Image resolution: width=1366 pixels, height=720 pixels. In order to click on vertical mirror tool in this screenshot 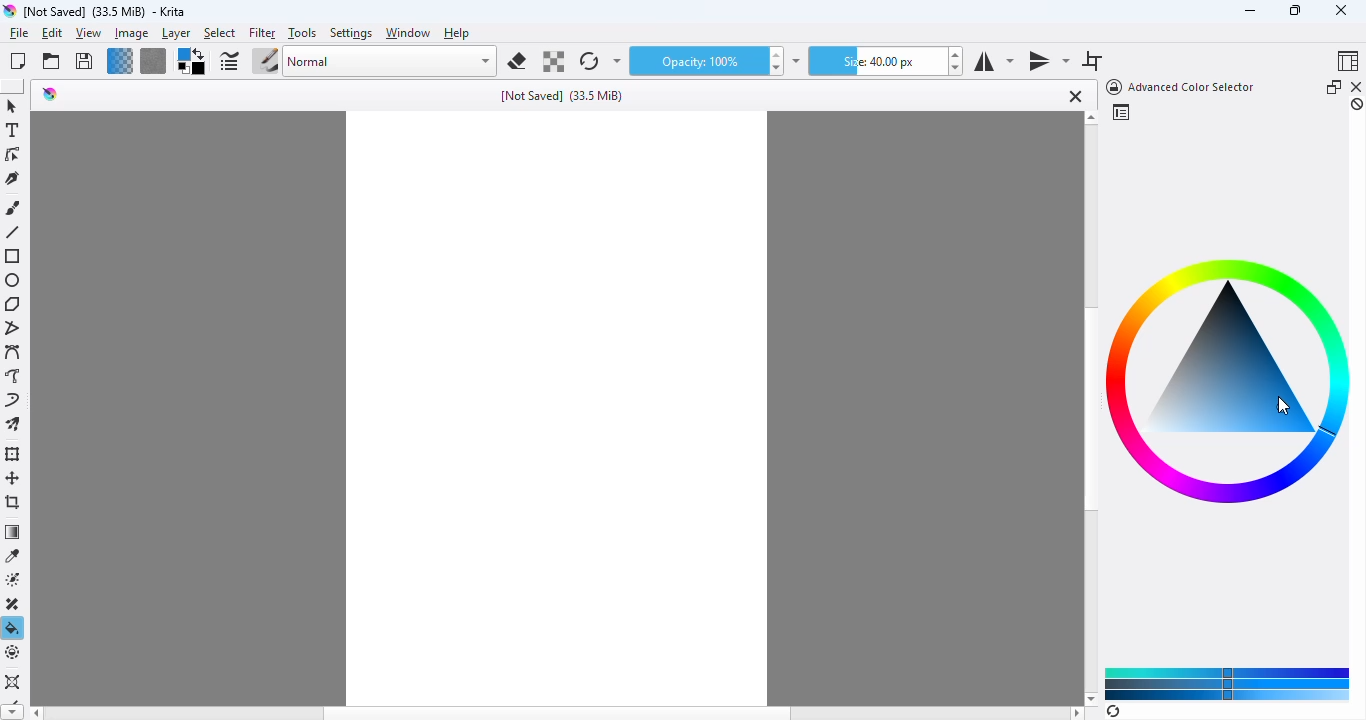, I will do `click(1048, 62)`.